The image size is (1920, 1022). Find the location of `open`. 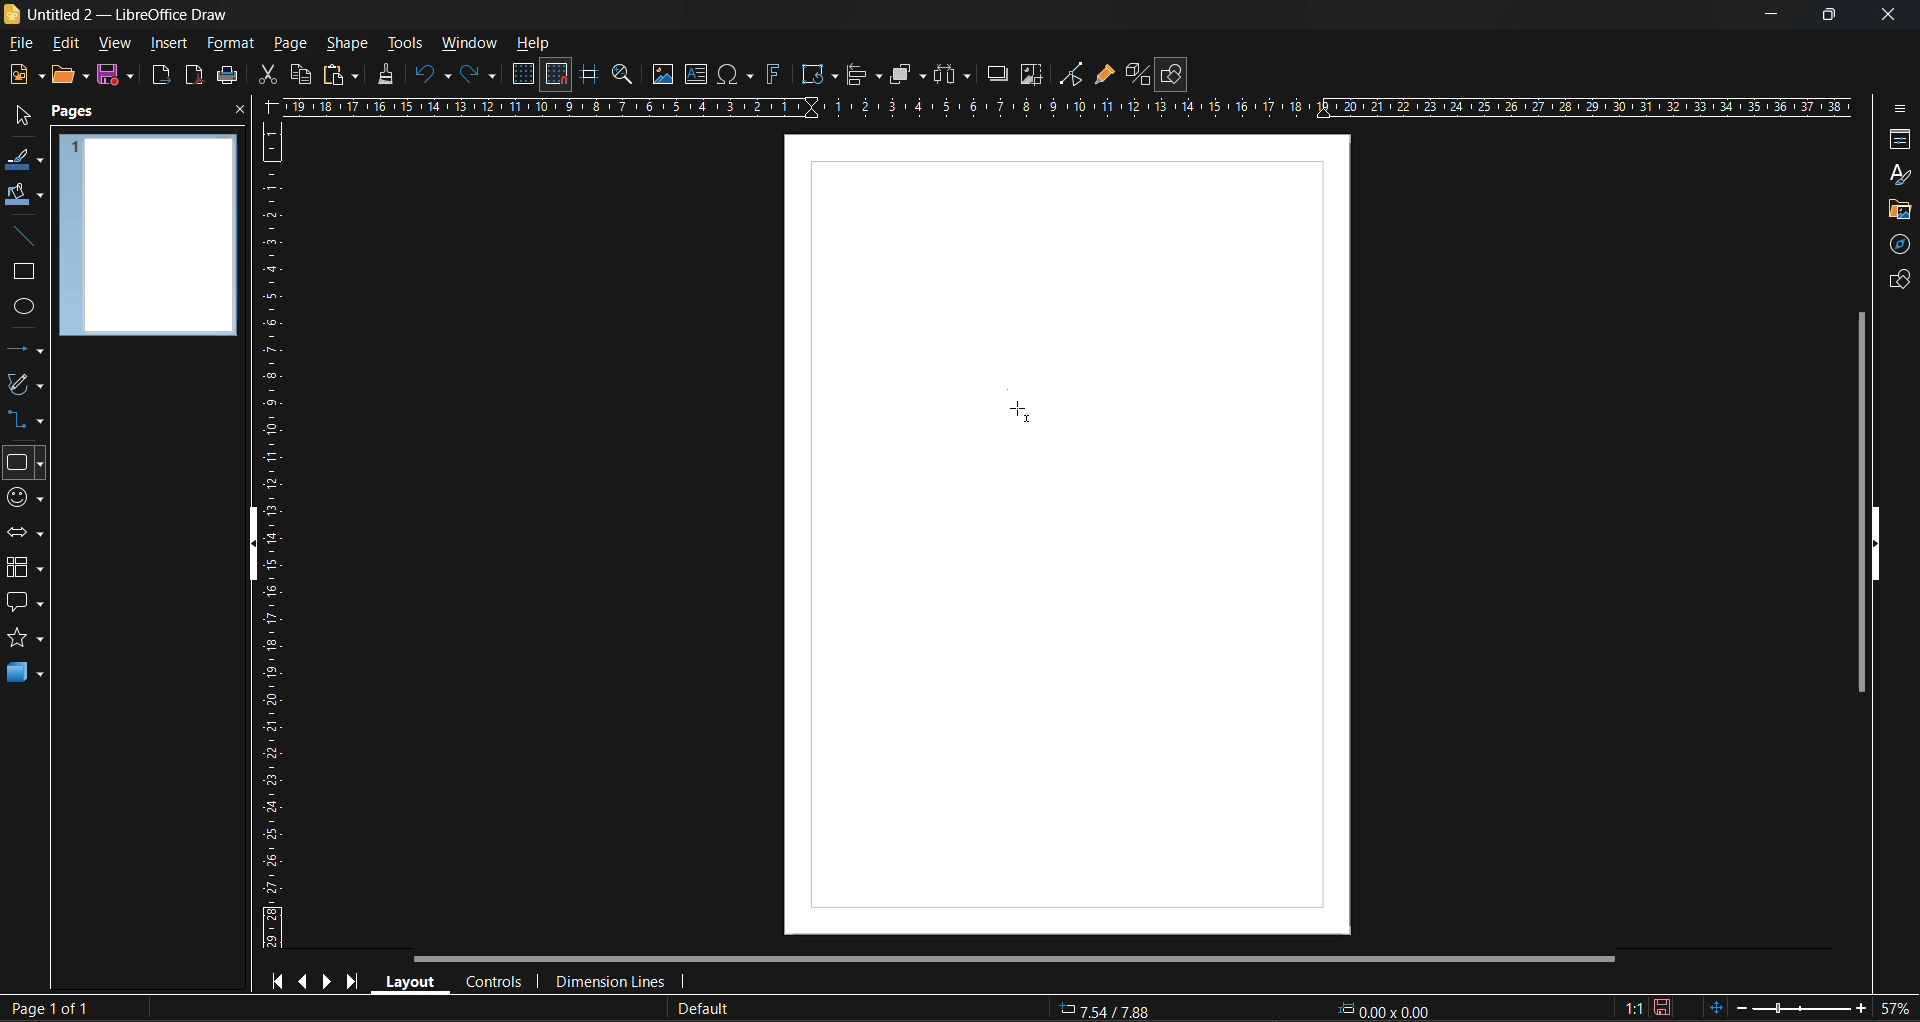

open is located at coordinates (70, 76).